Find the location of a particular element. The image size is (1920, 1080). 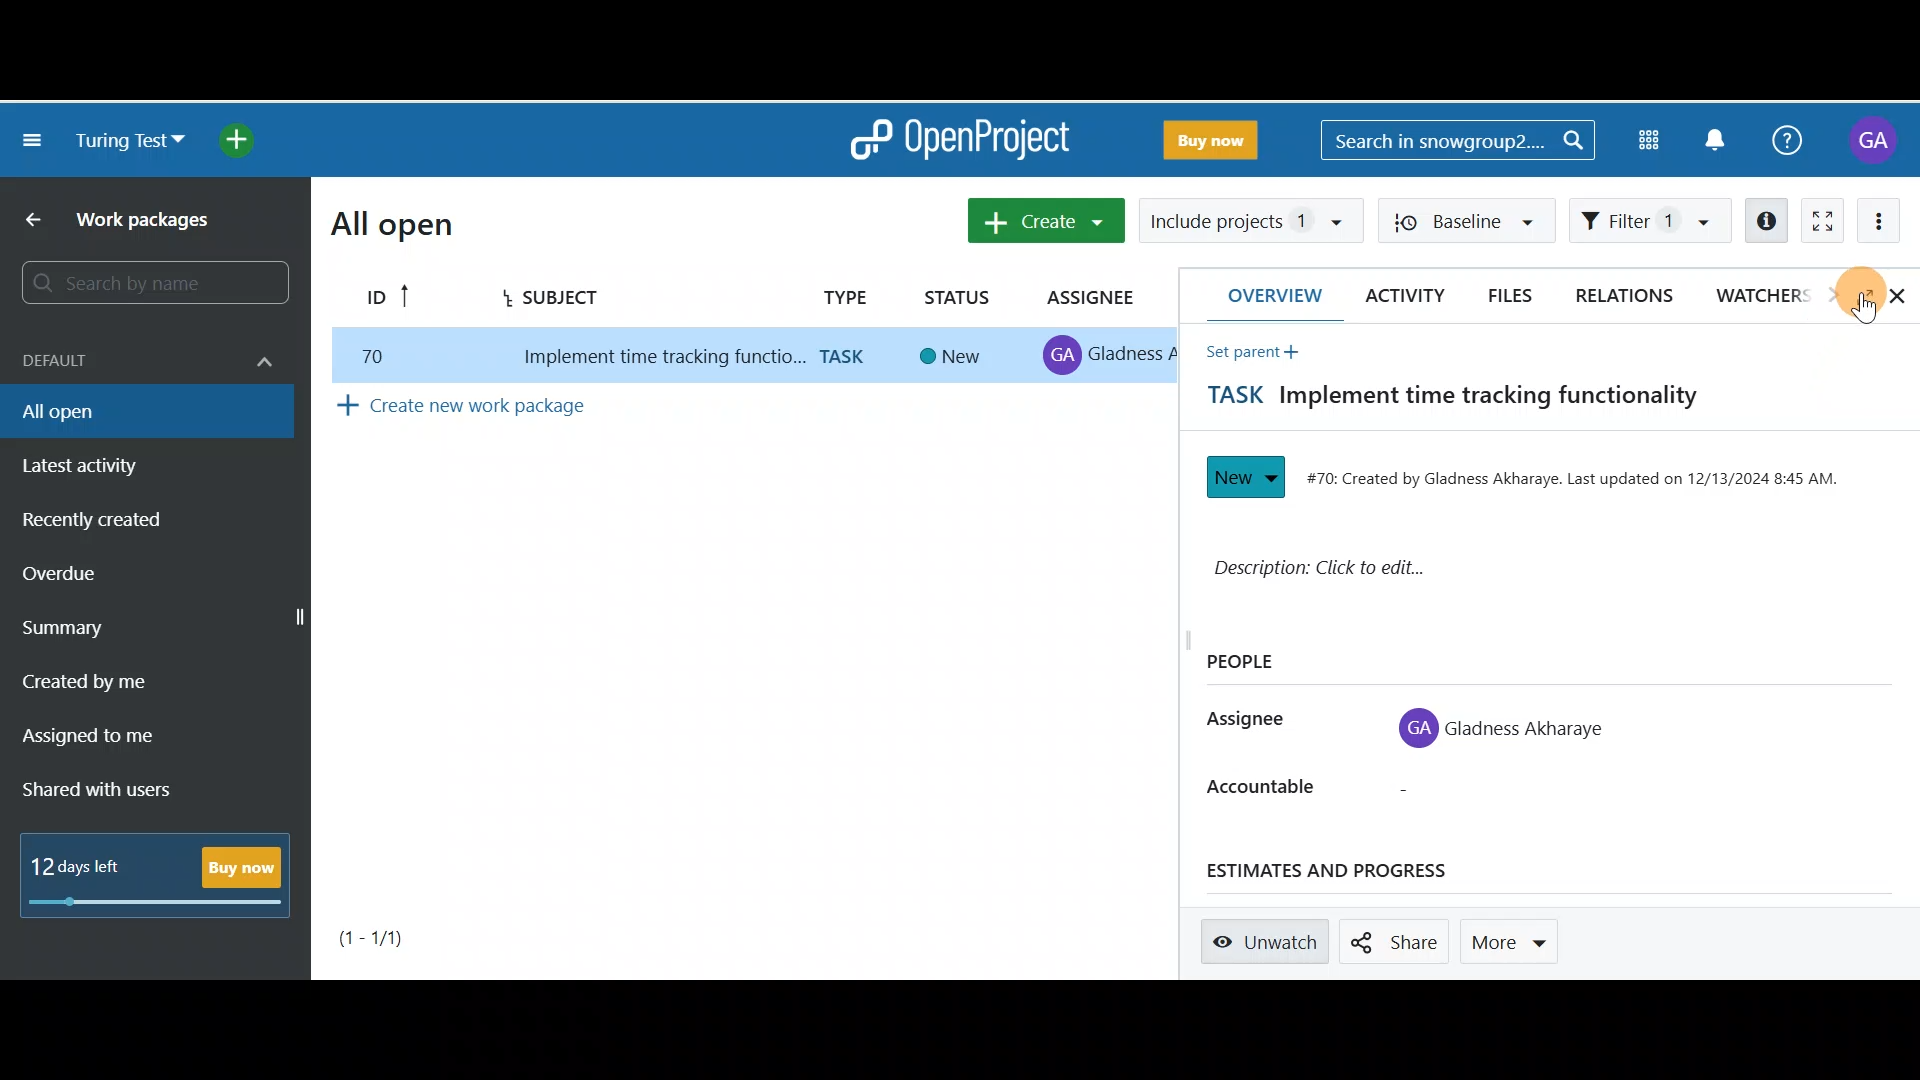

GA Gladness Akharaye is located at coordinates (1494, 727).